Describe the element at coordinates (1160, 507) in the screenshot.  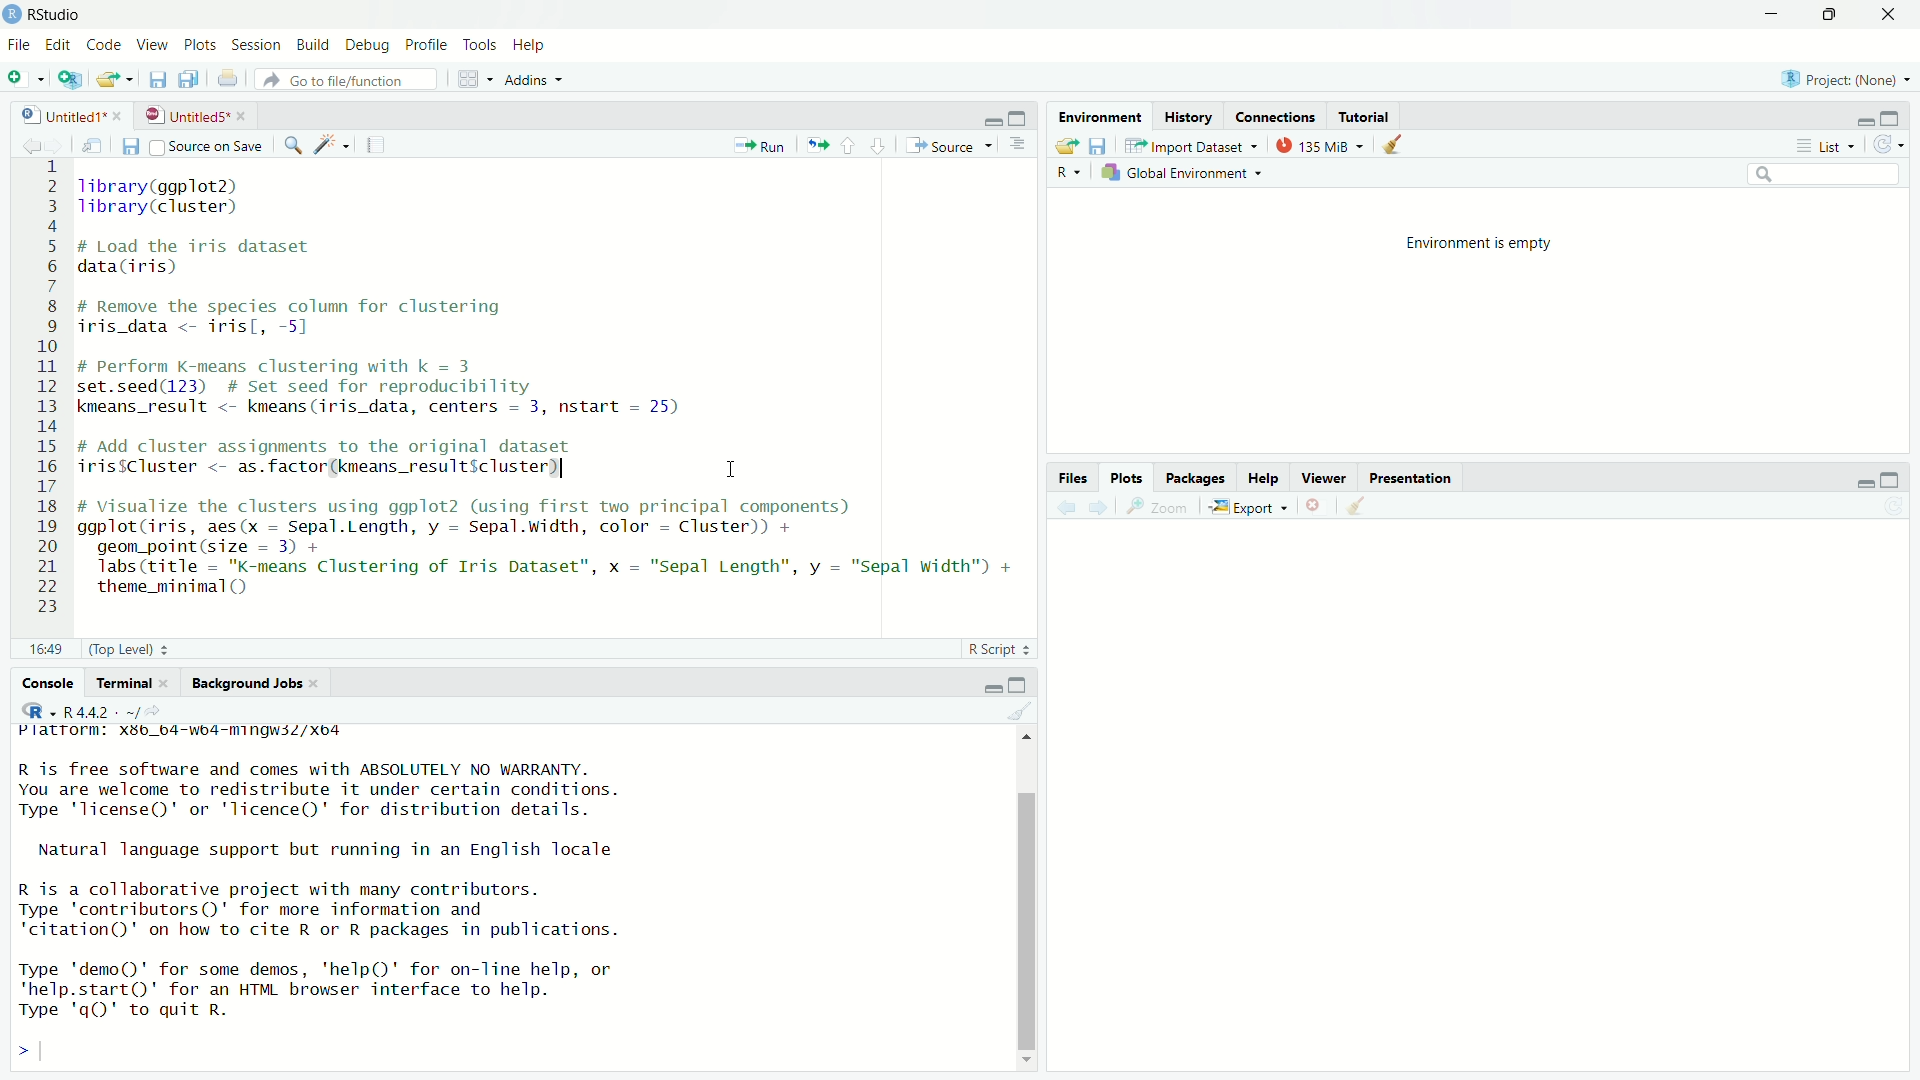
I see `view a larger version of the plot in new window` at that location.